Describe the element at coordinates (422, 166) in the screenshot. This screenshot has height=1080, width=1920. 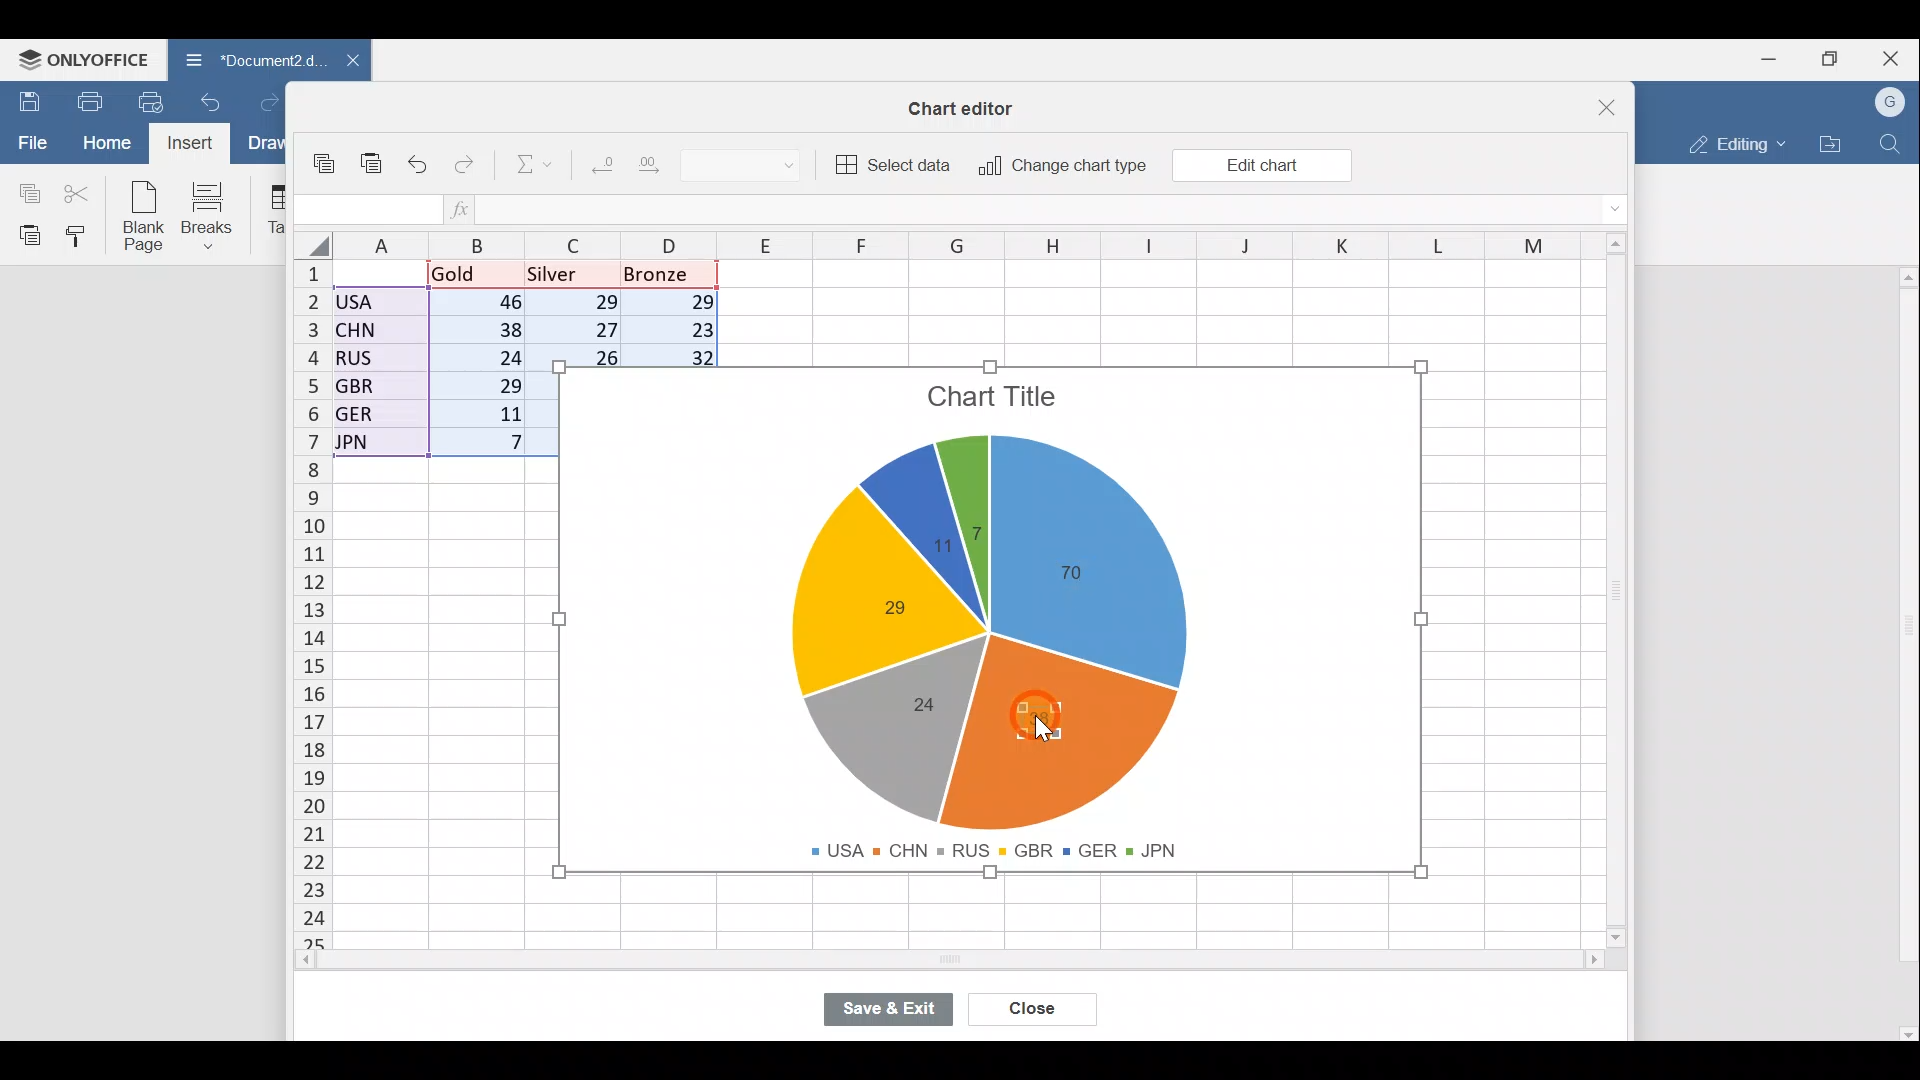
I see `Undo` at that location.